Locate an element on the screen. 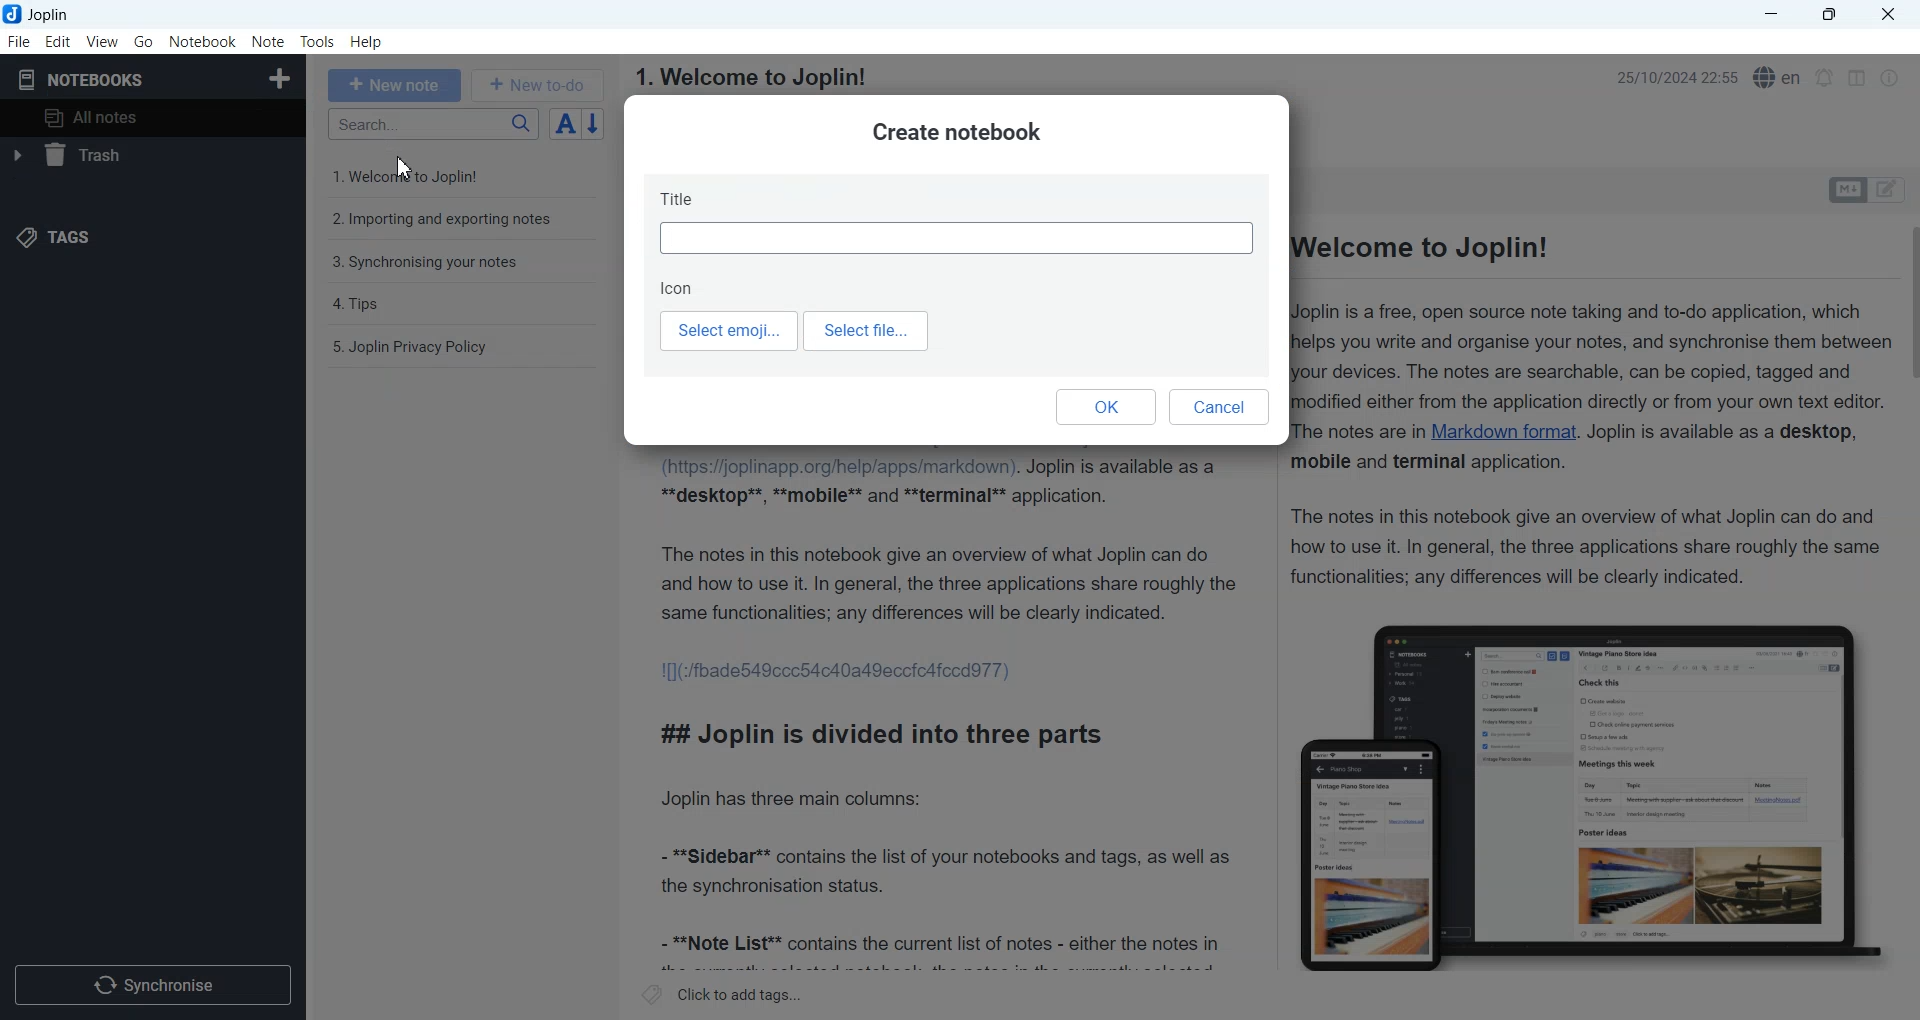 The image size is (1920, 1020). Cancel is located at coordinates (1221, 408).